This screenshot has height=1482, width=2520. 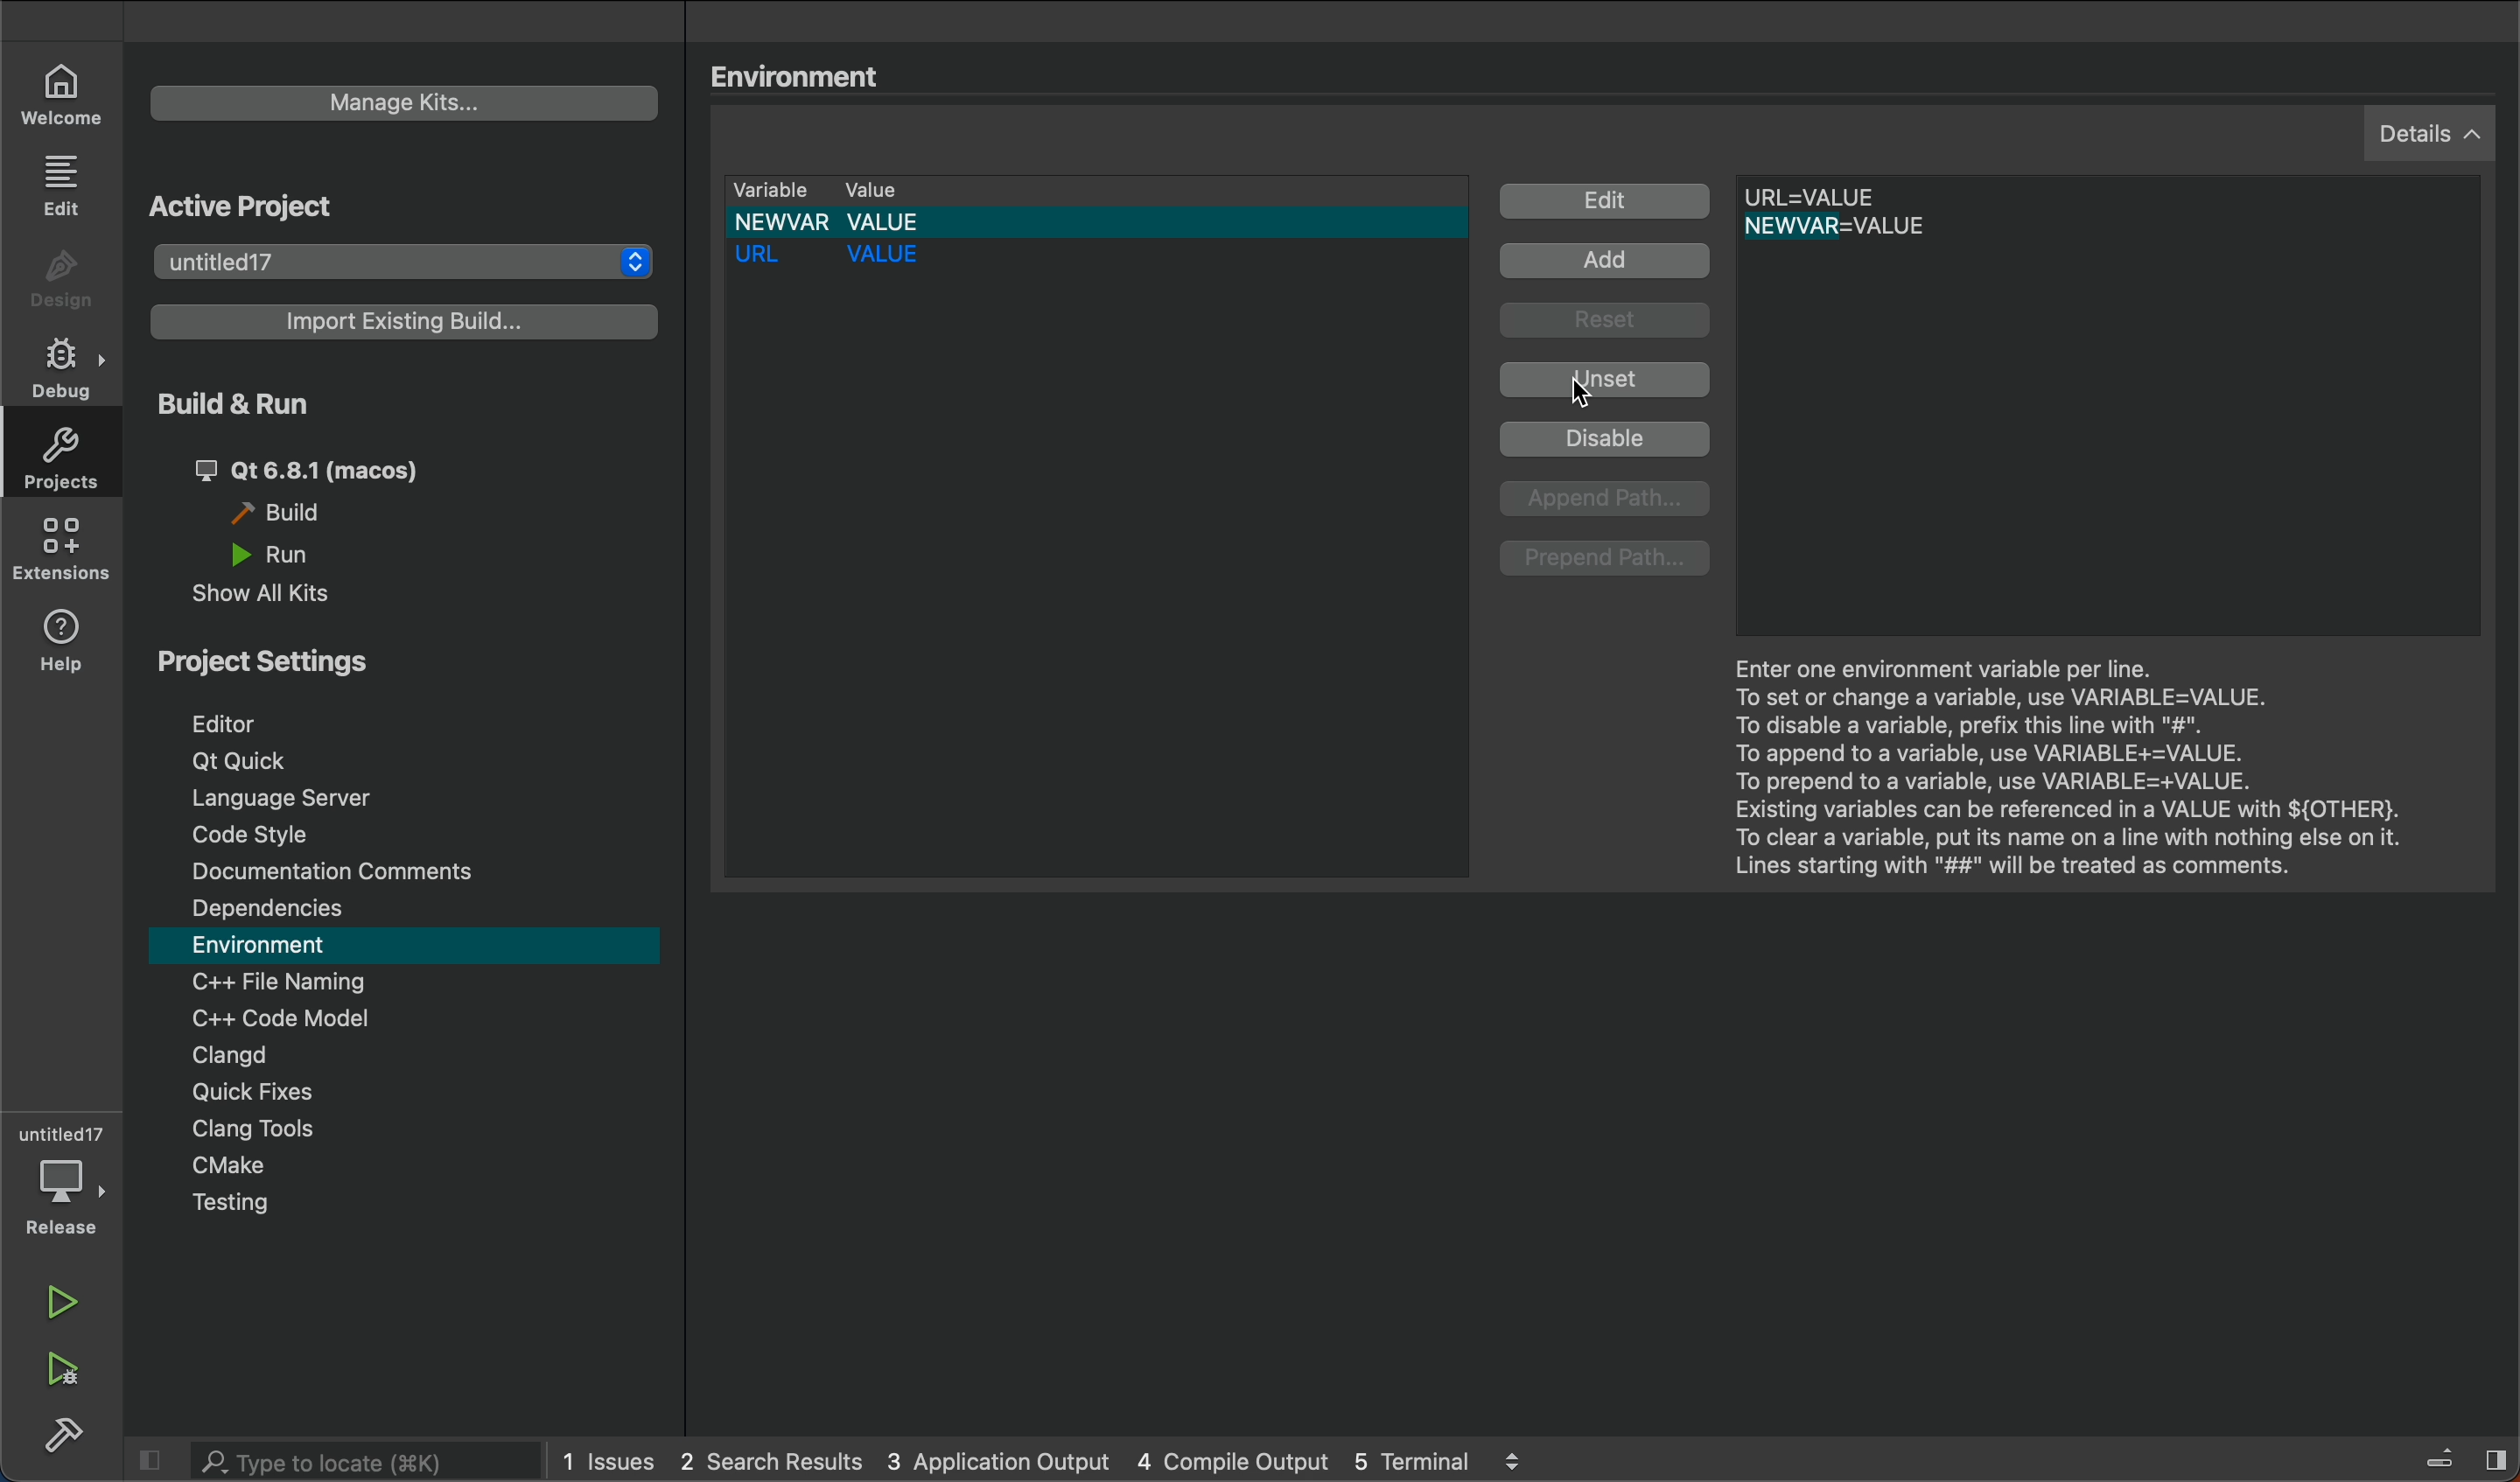 What do you see at coordinates (338, 873) in the screenshot?
I see `comments` at bounding box center [338, 873].